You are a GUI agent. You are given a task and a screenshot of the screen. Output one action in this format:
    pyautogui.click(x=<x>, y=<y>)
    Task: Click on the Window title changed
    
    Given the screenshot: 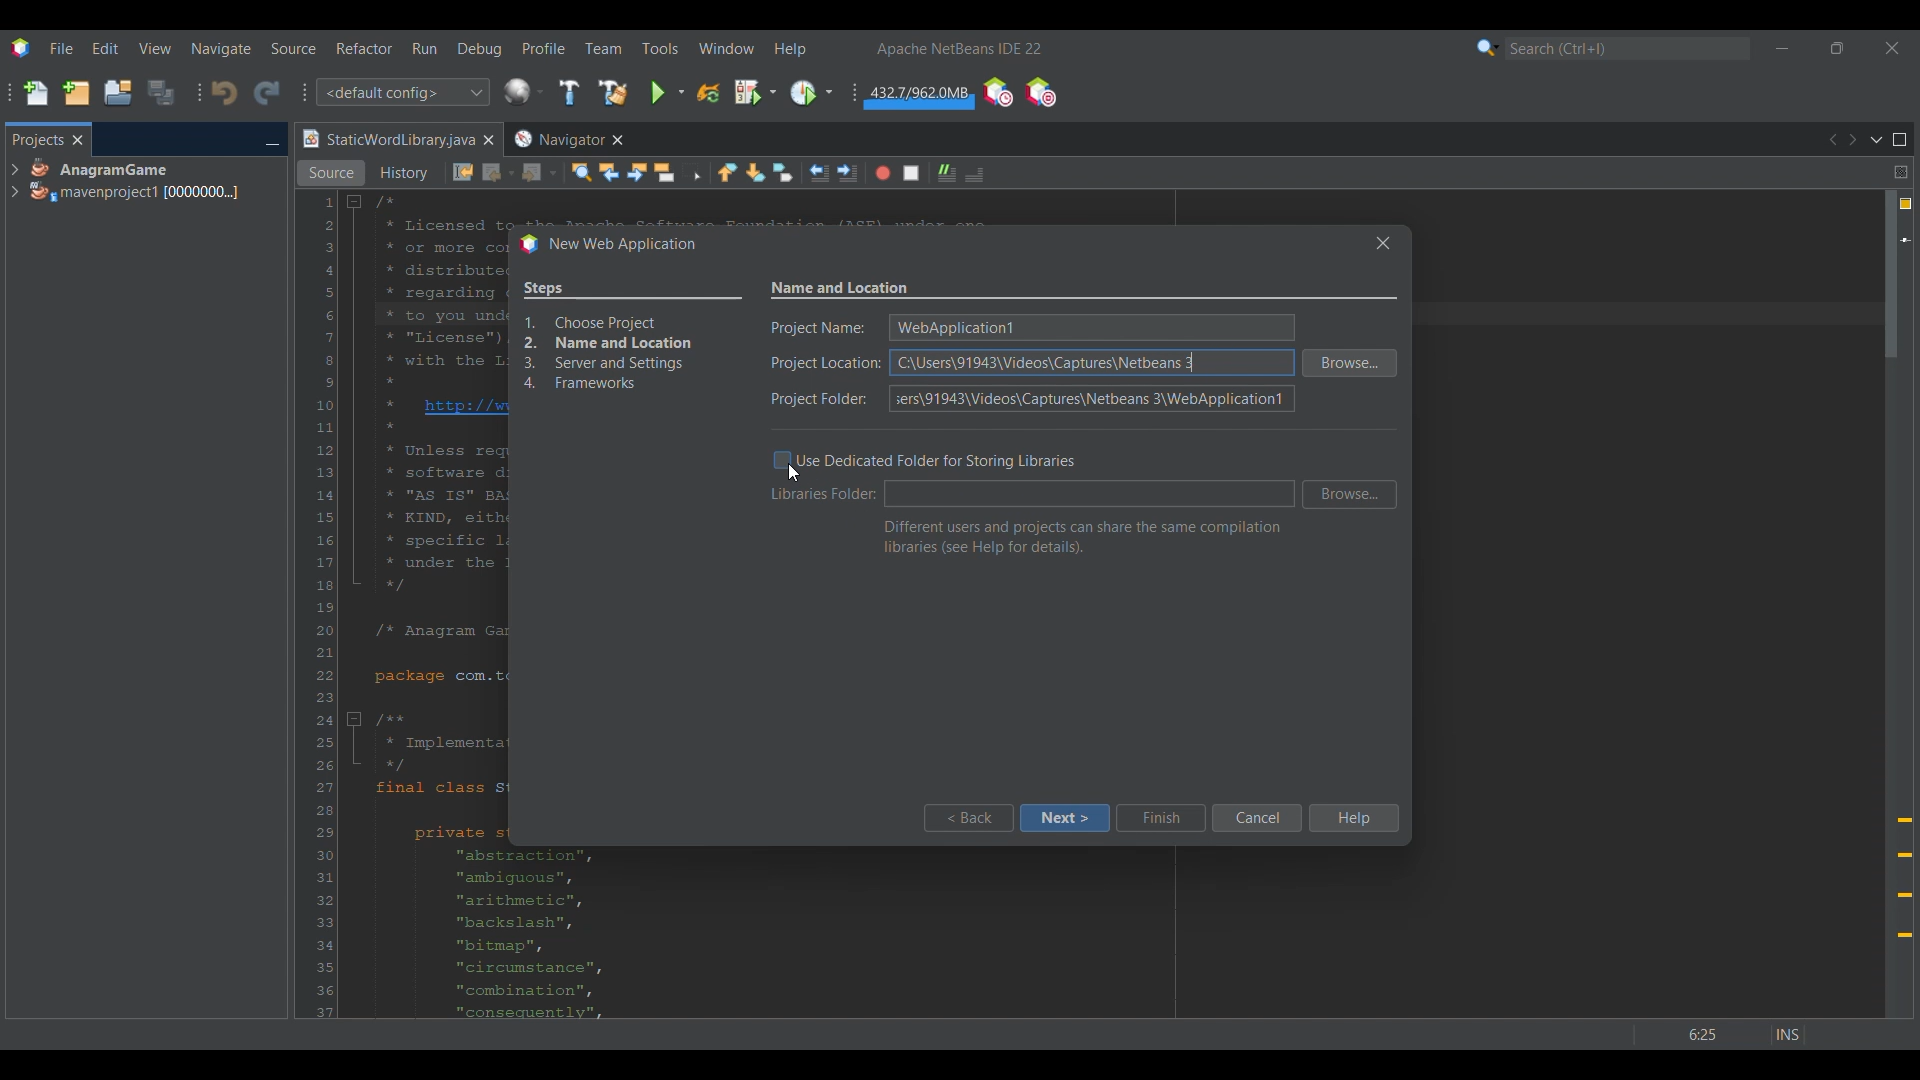 What is the action you would take?
    pyautogui.click(x=607, y=245)
    